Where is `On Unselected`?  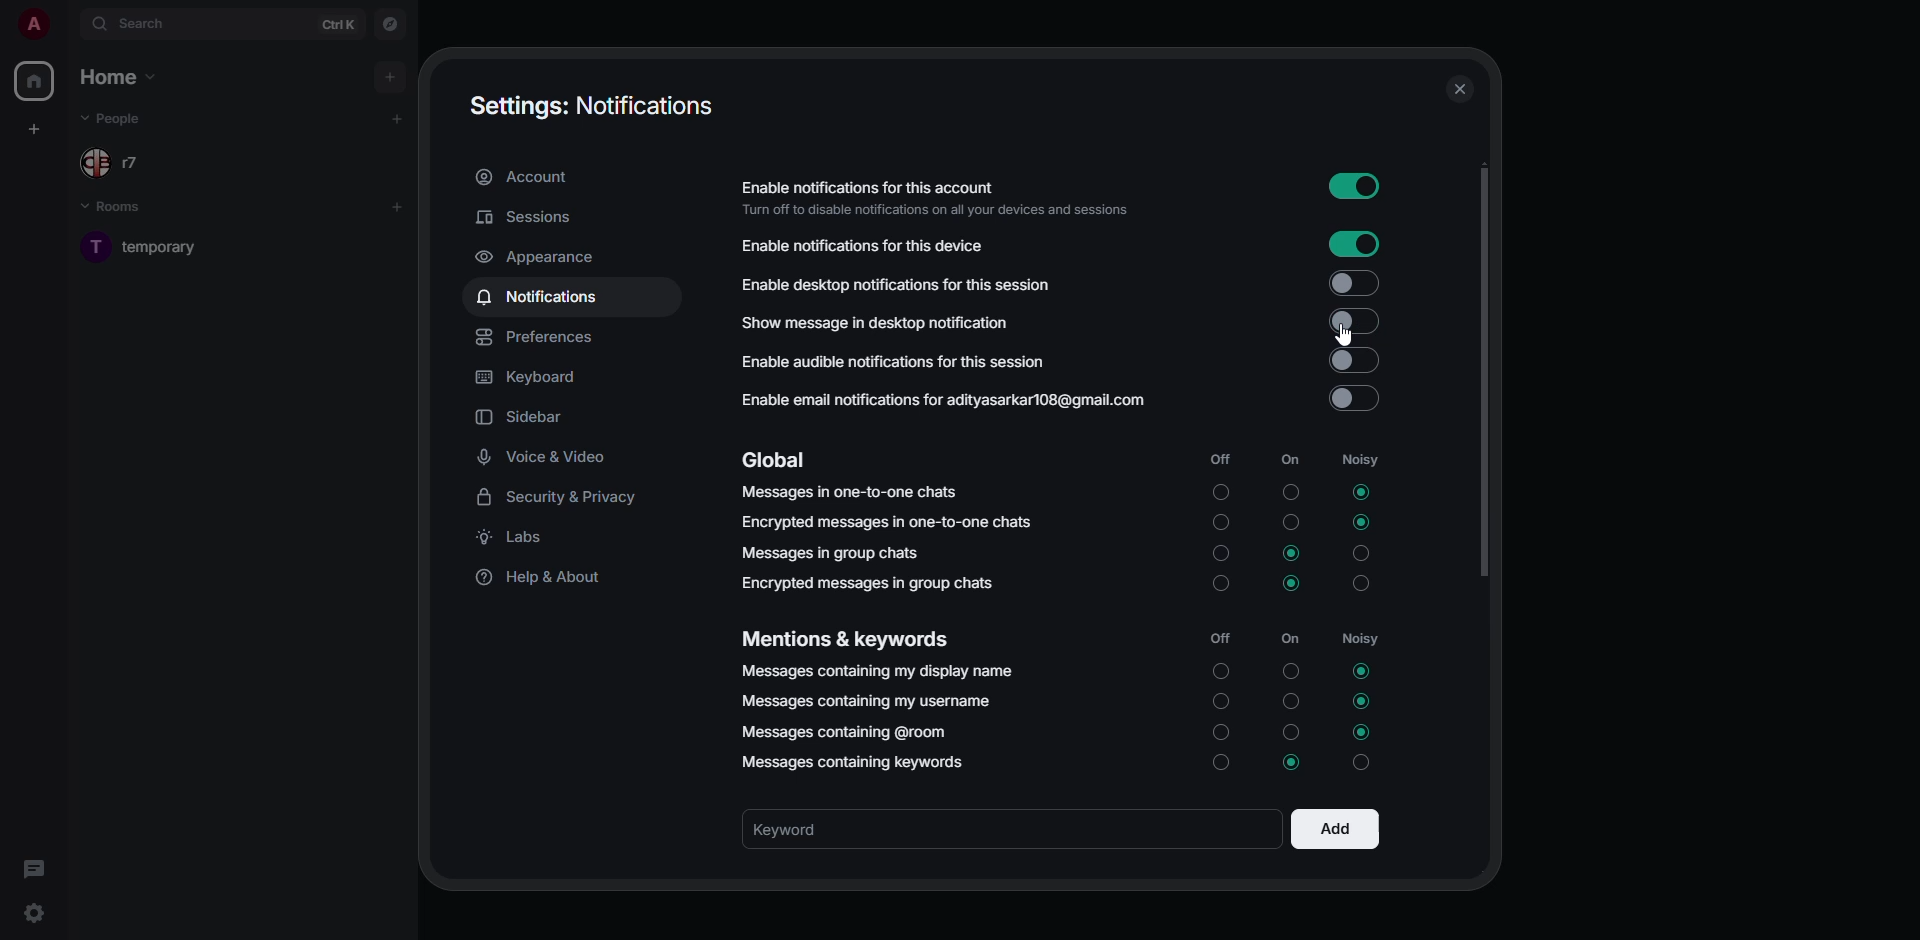 On Unselected is located at coordinates (1295, 700).